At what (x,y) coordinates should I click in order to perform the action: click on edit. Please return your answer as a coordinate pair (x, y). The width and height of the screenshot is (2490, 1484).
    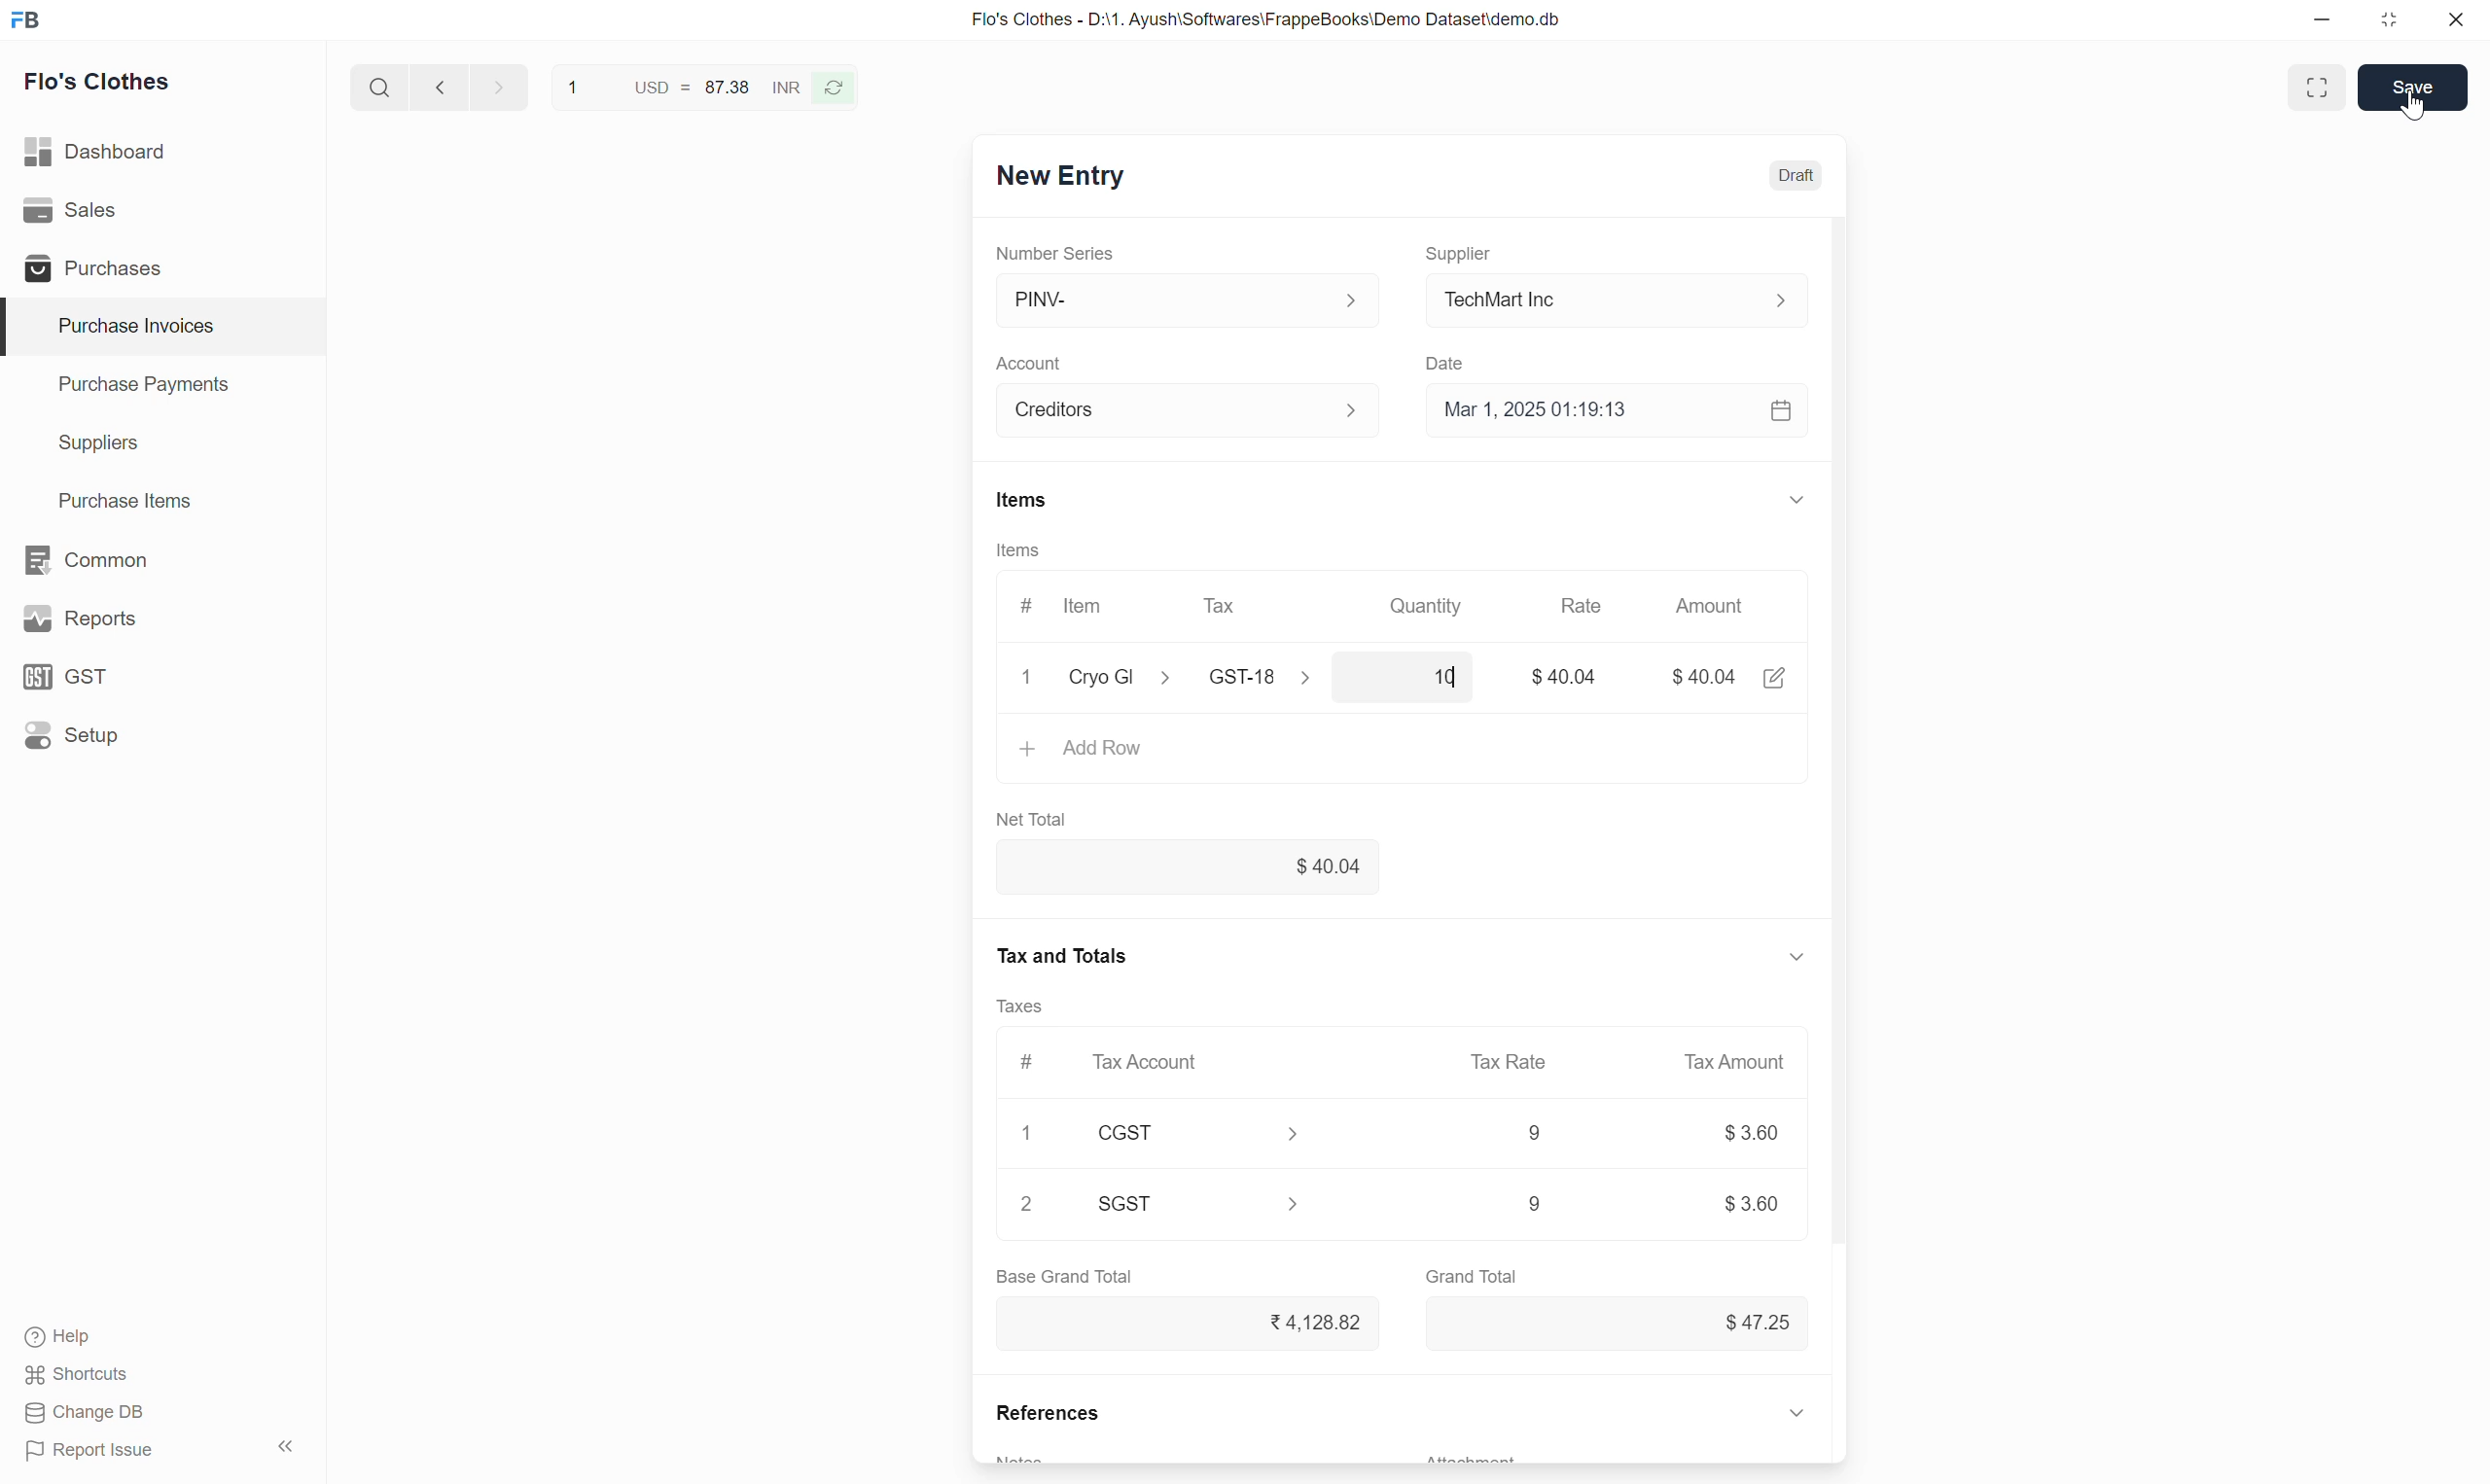
    Looking at the image, I should click on (1777, 680).